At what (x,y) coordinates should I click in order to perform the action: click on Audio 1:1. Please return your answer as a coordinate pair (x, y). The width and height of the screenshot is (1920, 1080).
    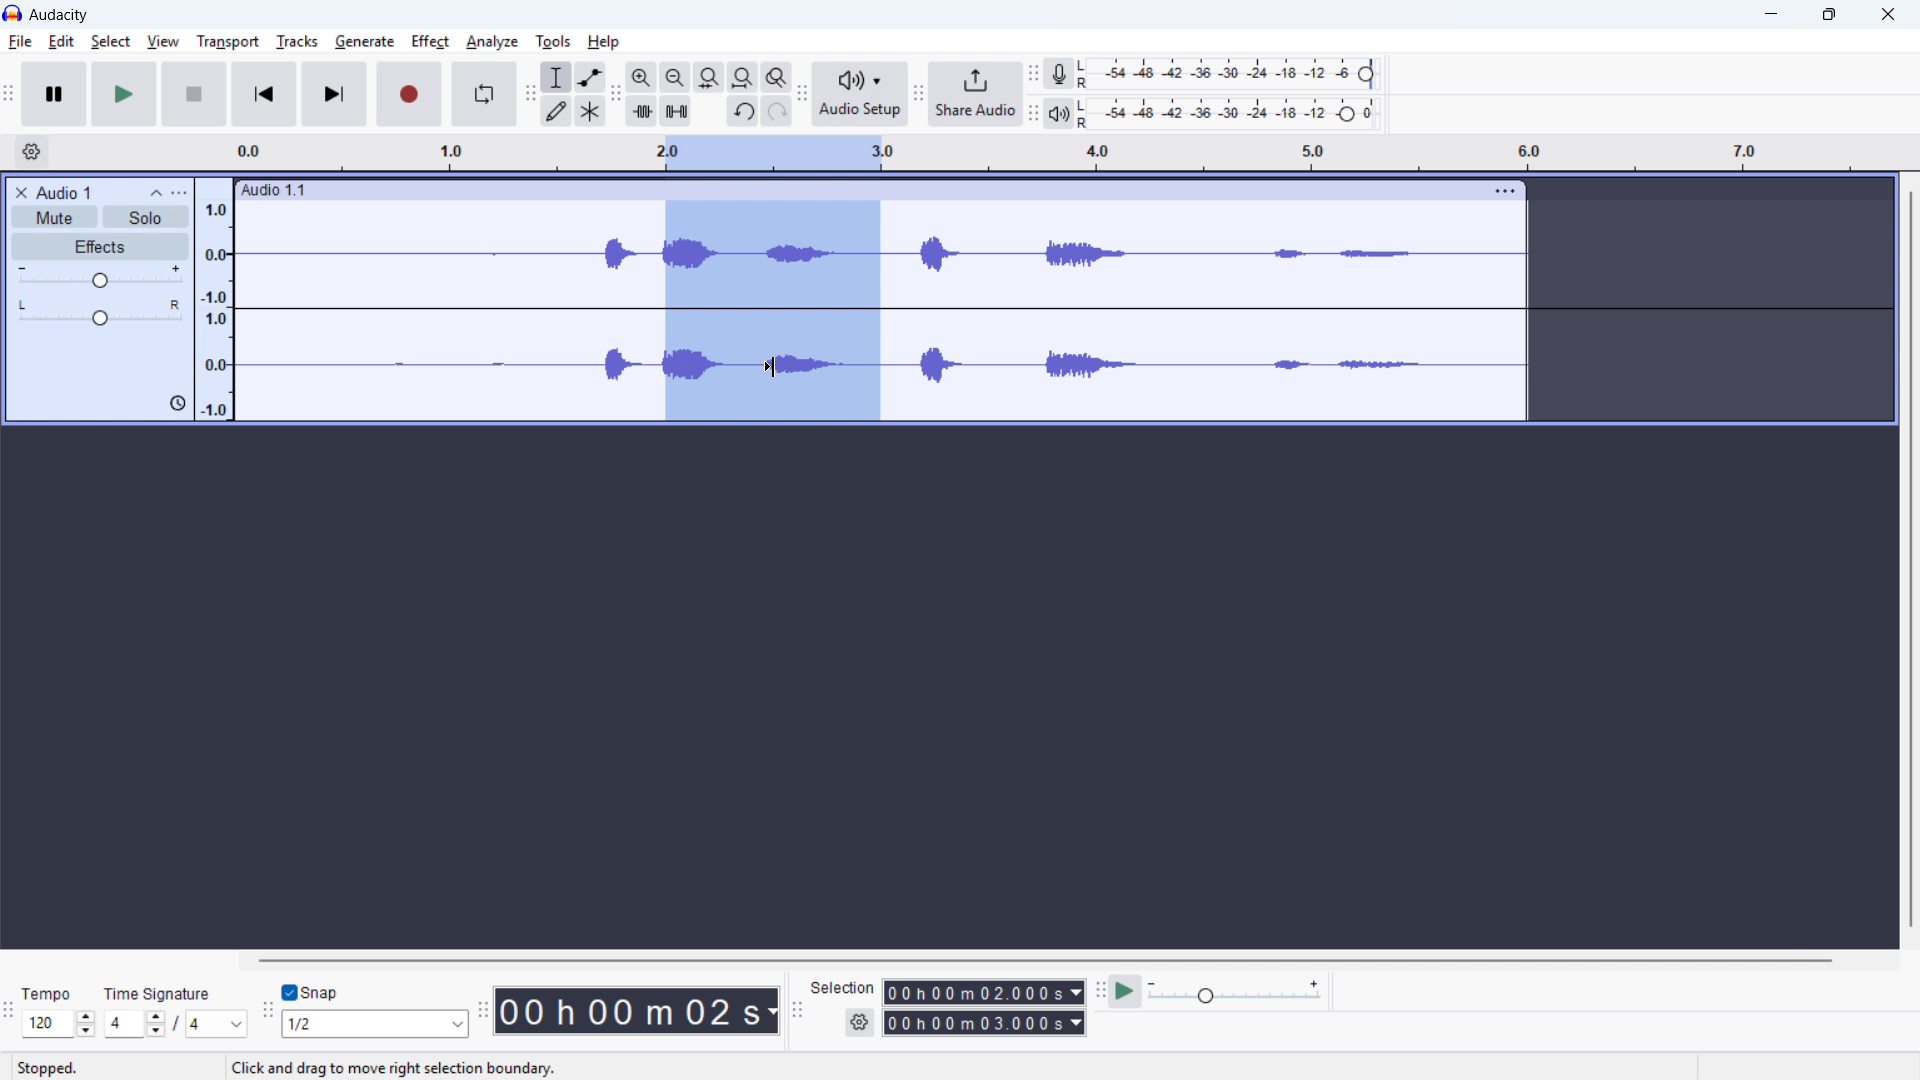
    Looking at the image, I should click on (856, 190).